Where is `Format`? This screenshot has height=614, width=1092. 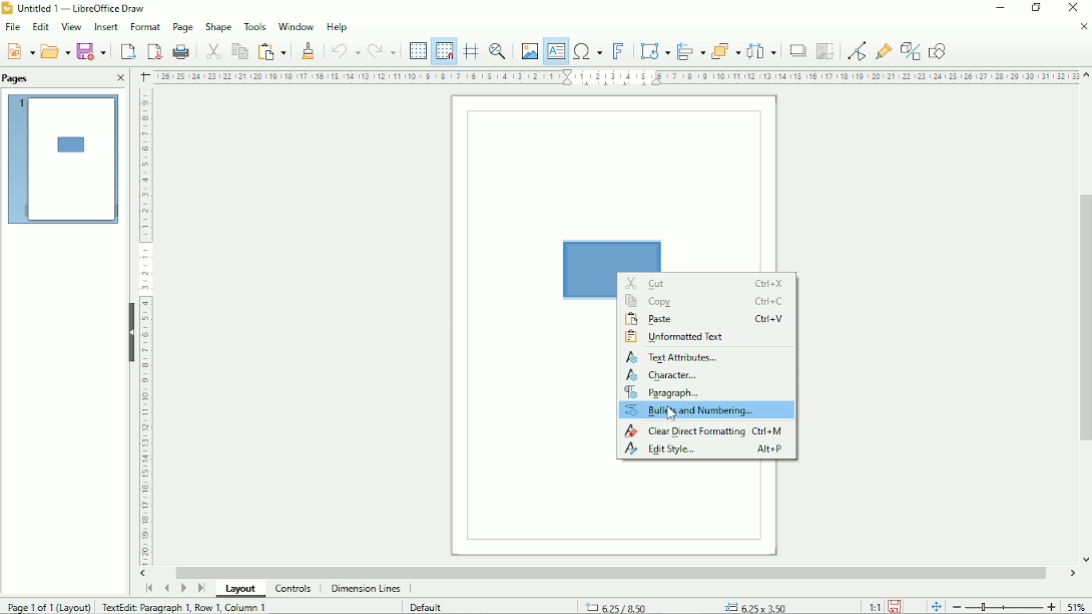 Format is located at coordinates (145, 26).